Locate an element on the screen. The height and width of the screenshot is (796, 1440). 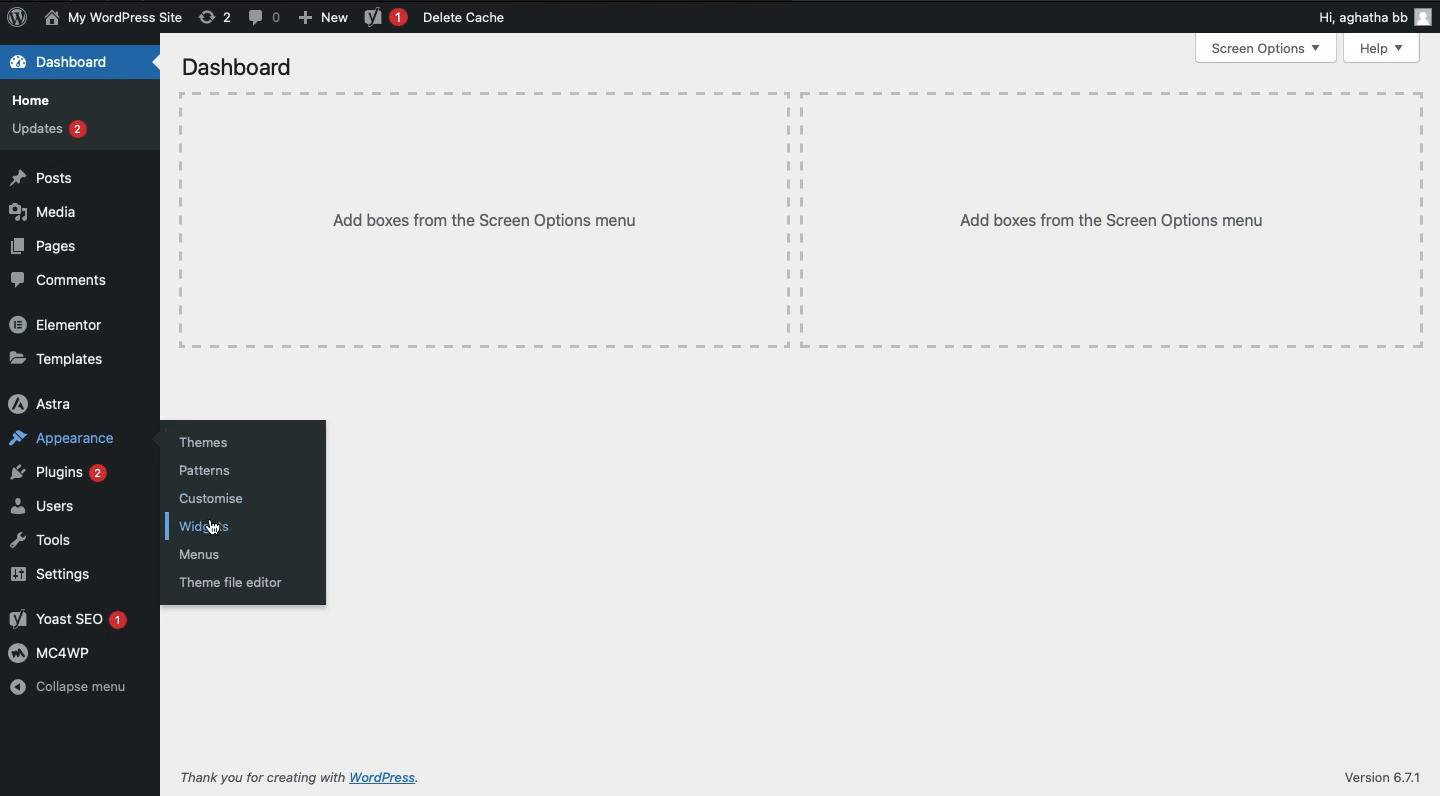
cursor is located at coordinates (213, 527).